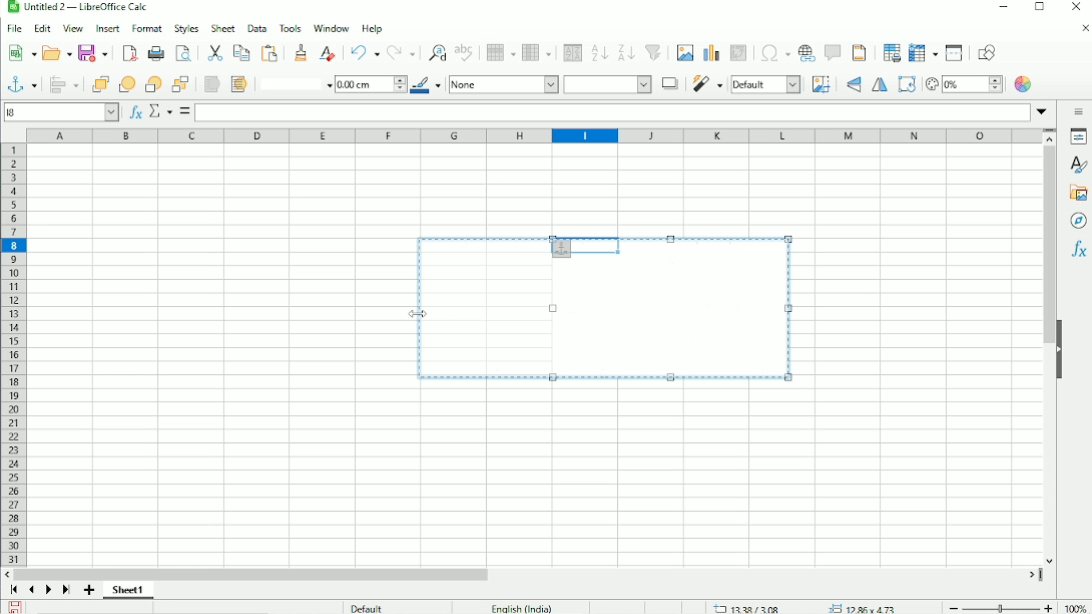  What do you see at coordinates (14, 590) in the screenshot?
I see `Scroll to first sheet` at bounding box center [14, 590].